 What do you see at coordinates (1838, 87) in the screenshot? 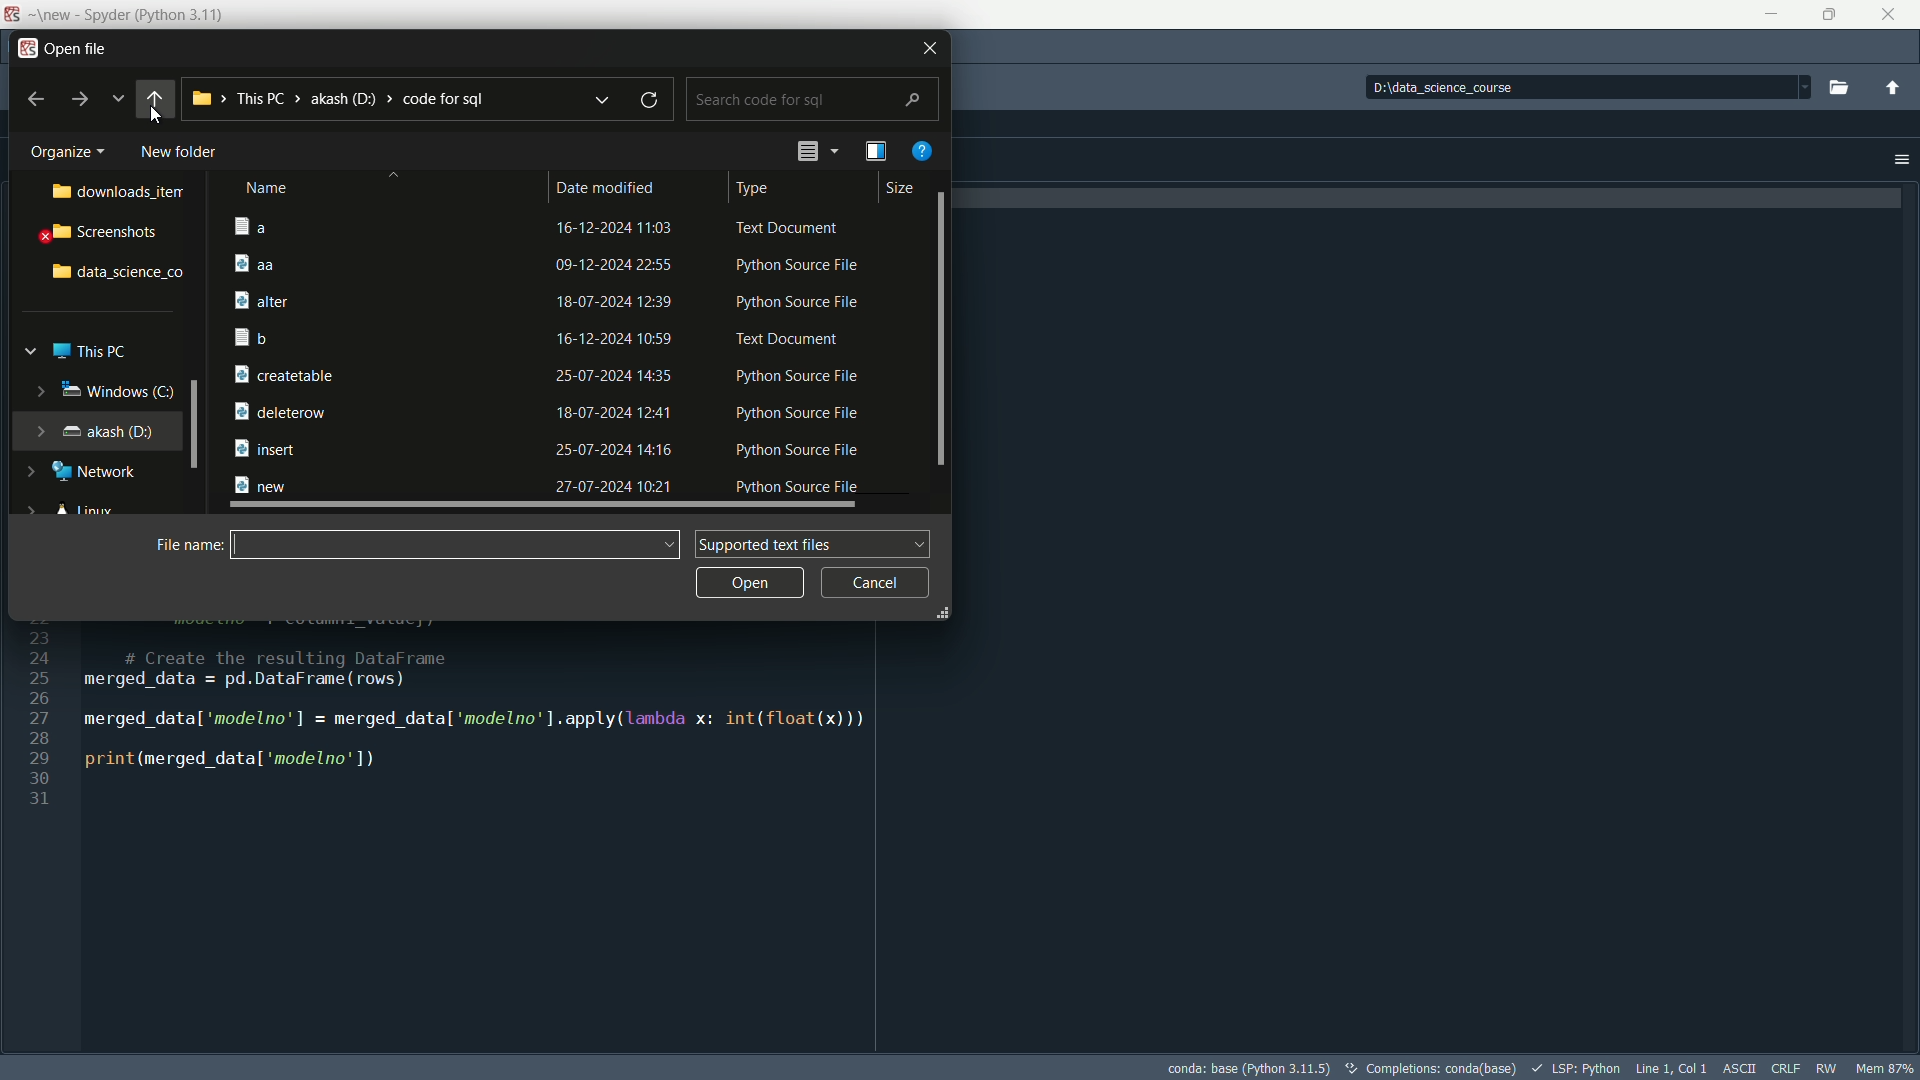
I see `Browse a working directory` at bounding box center [1838, 87].